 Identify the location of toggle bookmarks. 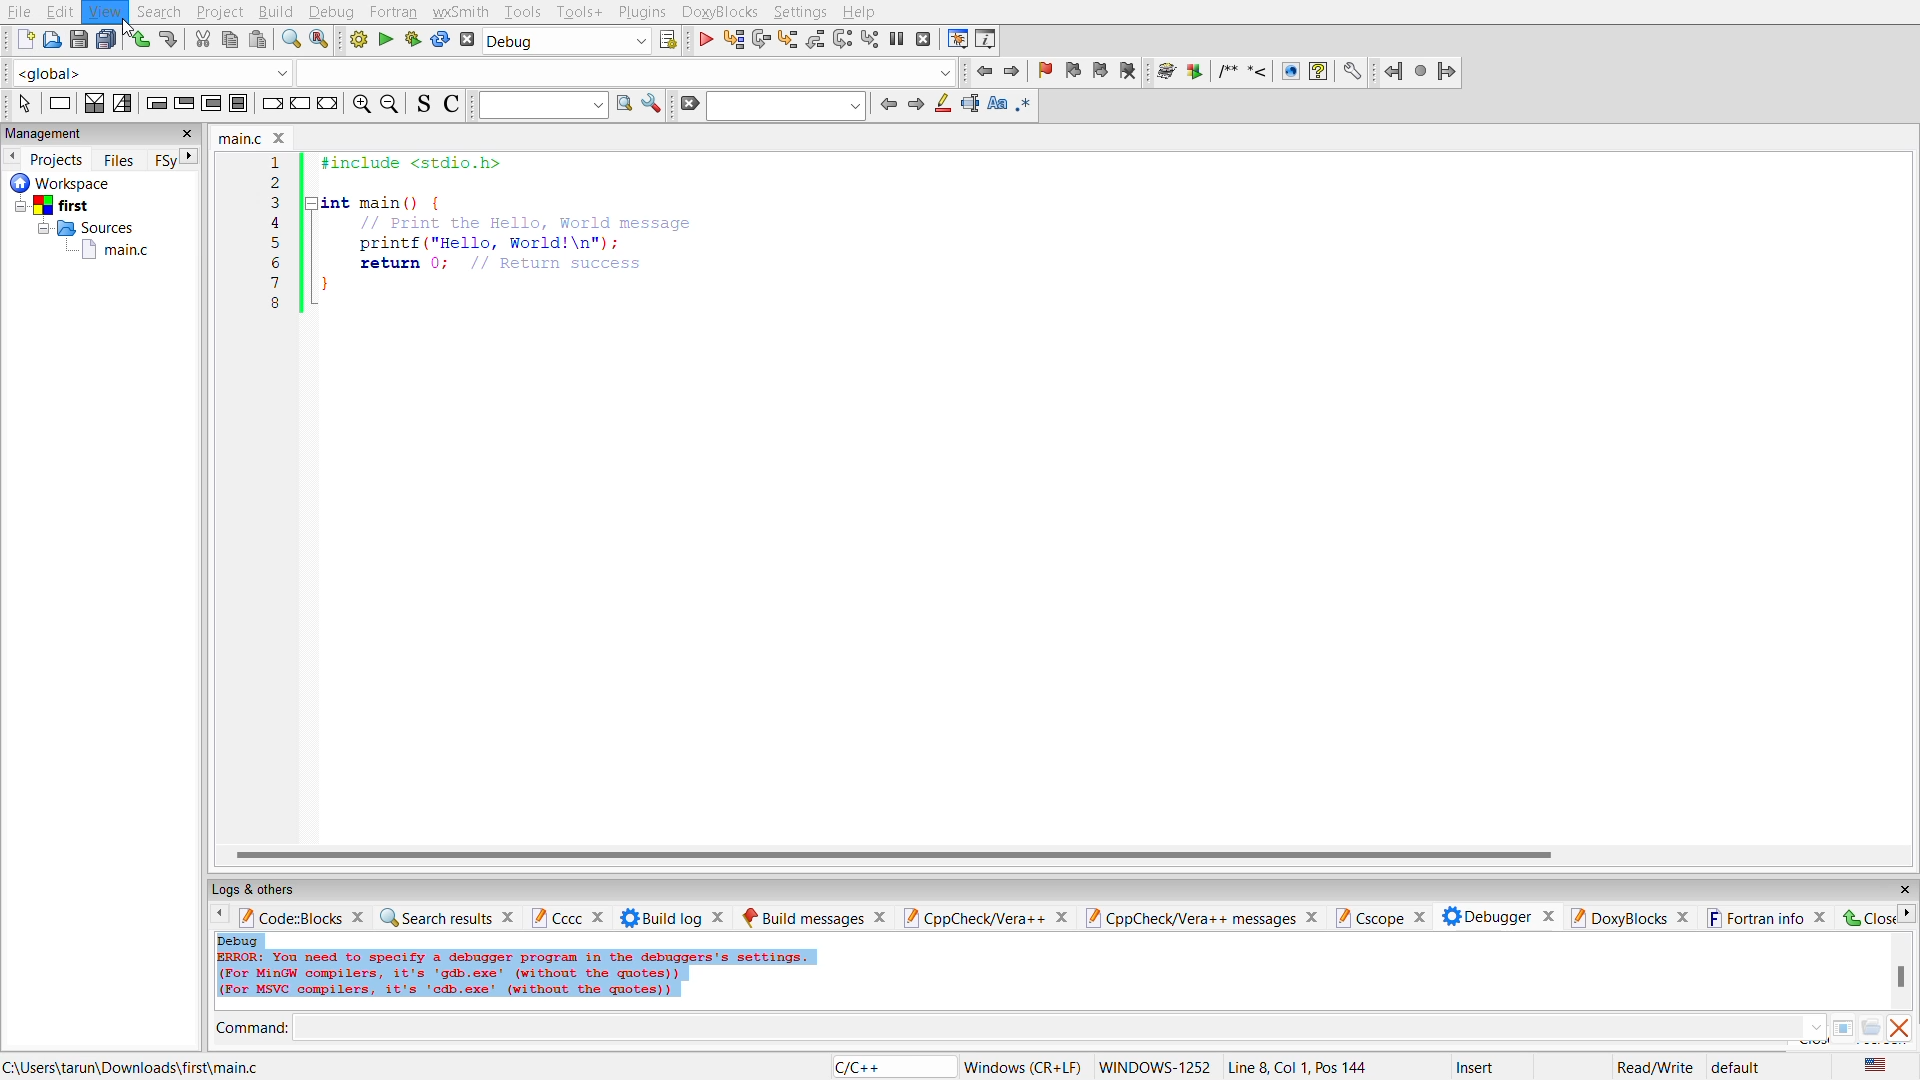
(1047, 72).